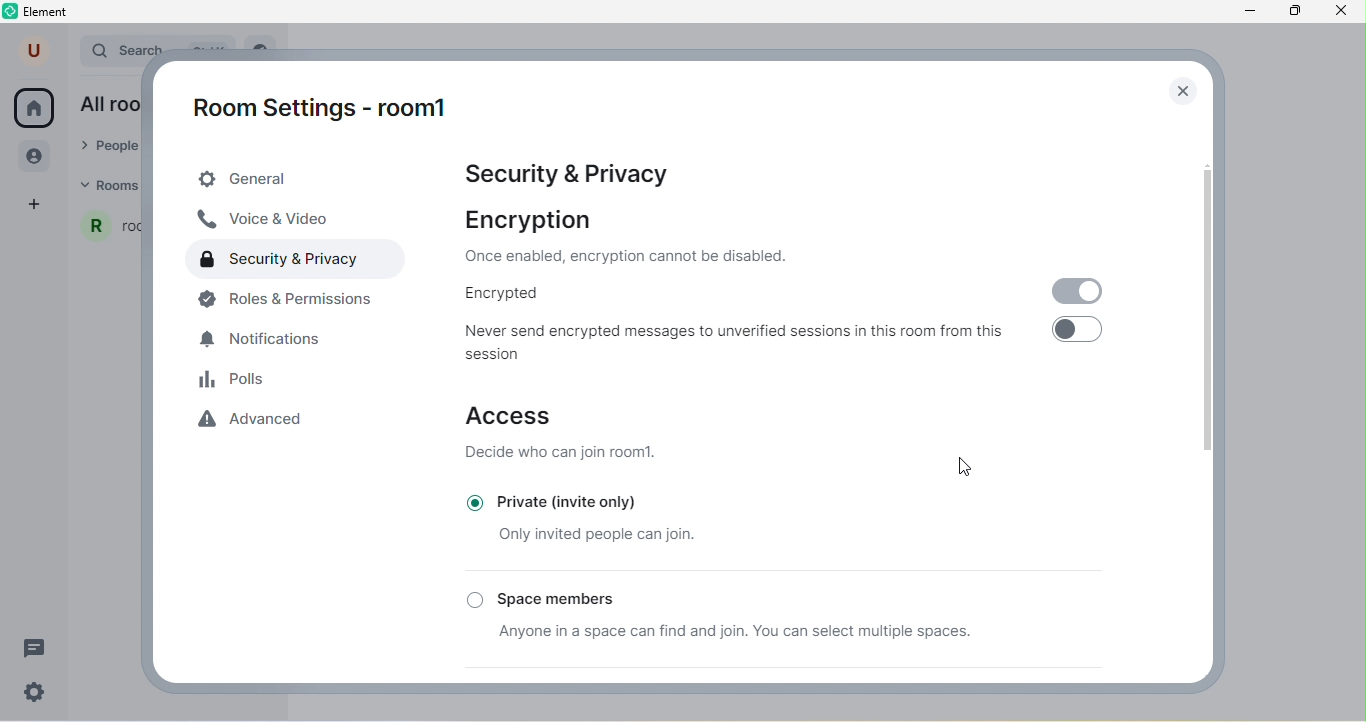 The image size is (1366, 722). Describe the element at coordinates (759, 636) in the screenshot. I see `anyone in a space can join` at that location.